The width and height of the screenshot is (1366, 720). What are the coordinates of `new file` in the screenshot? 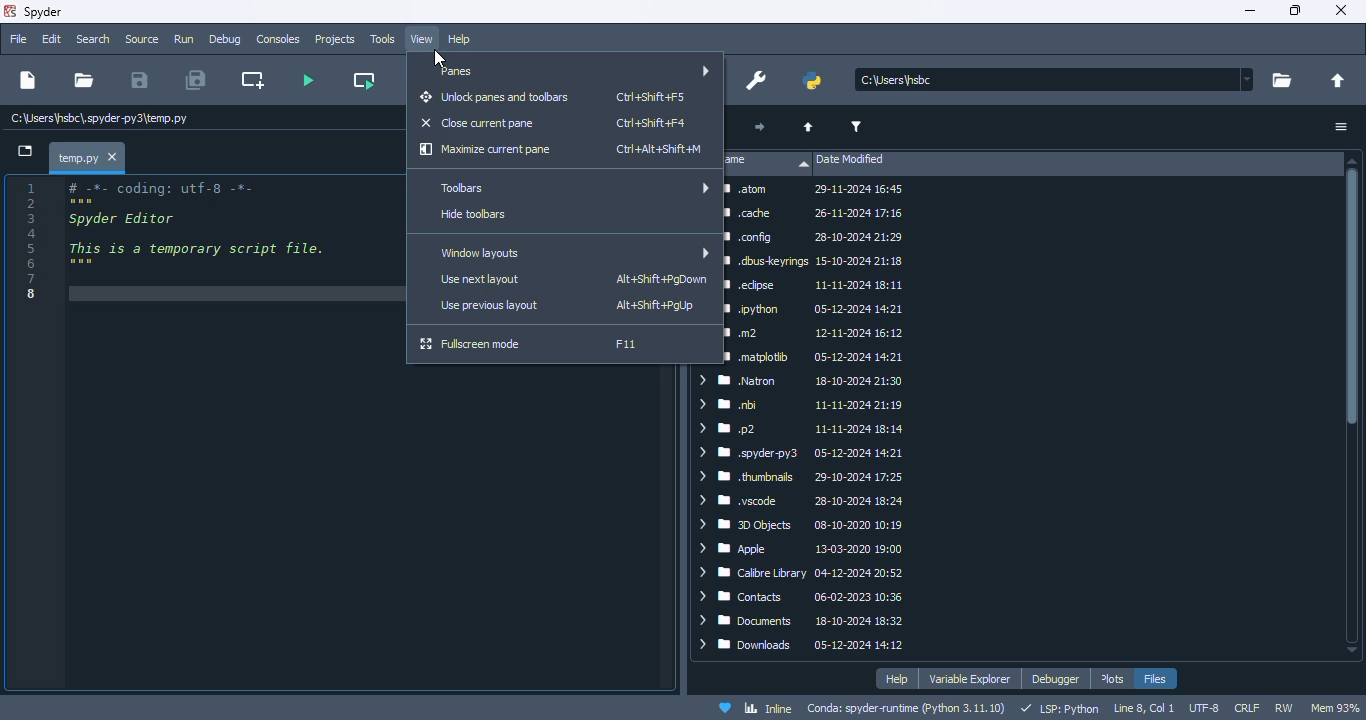 It's located at (26, 80).